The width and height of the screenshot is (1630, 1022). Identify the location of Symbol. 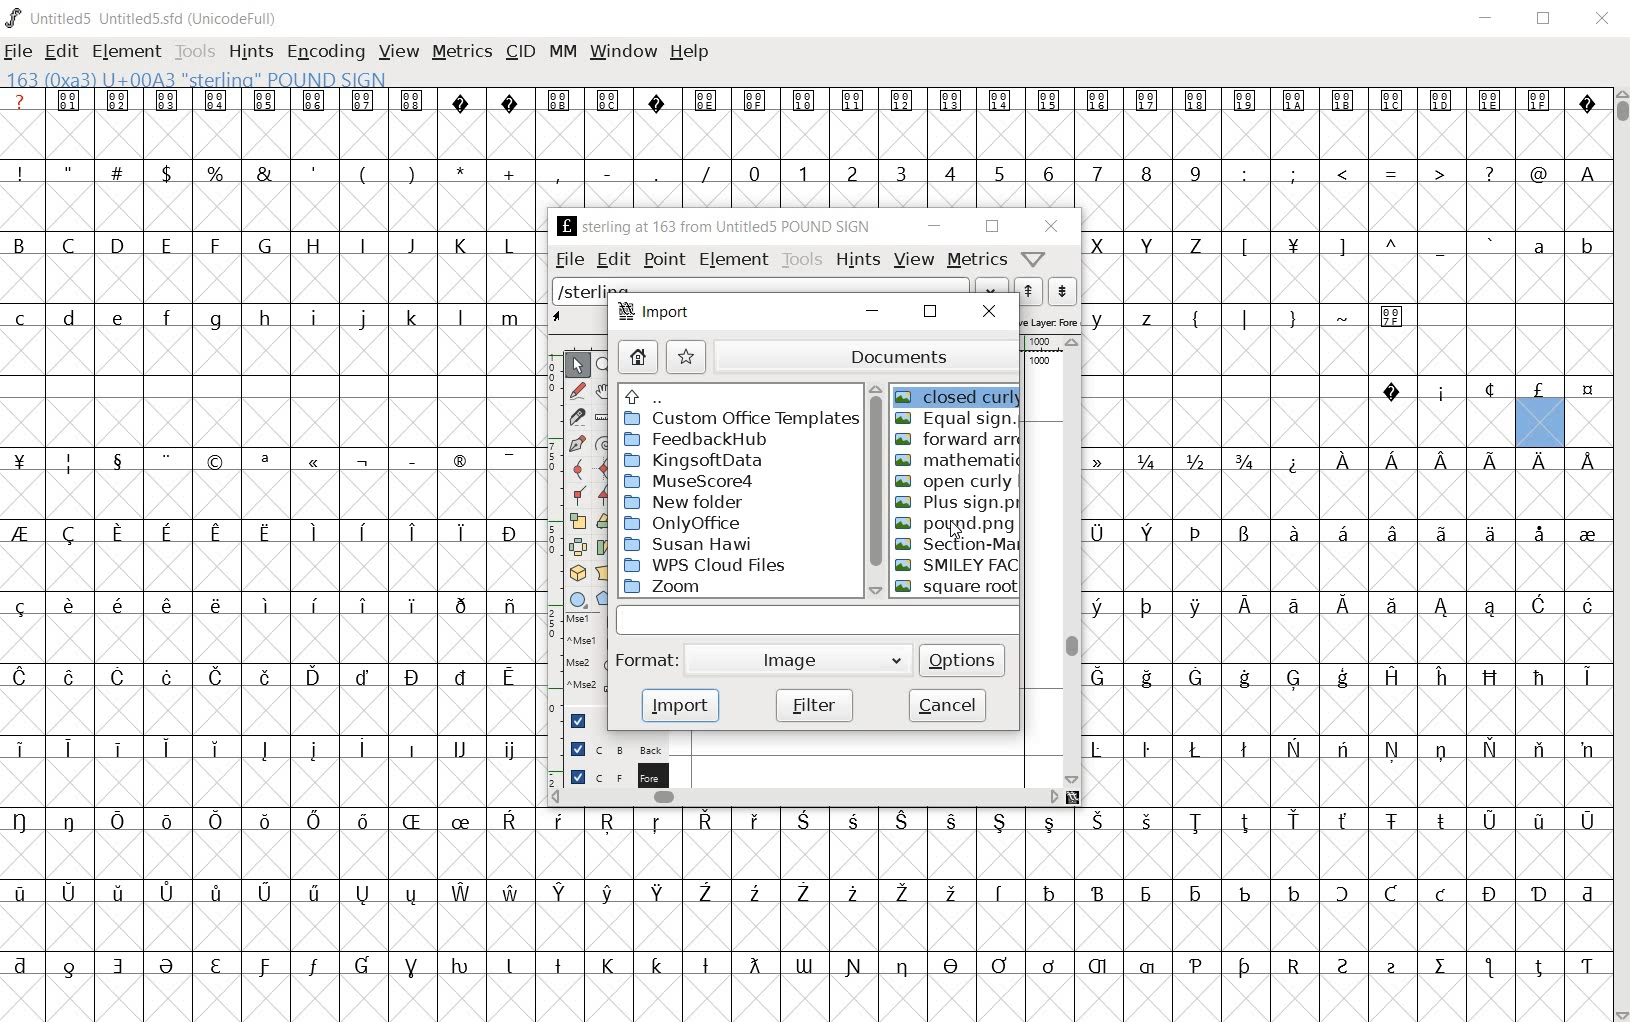
(1440, 391).